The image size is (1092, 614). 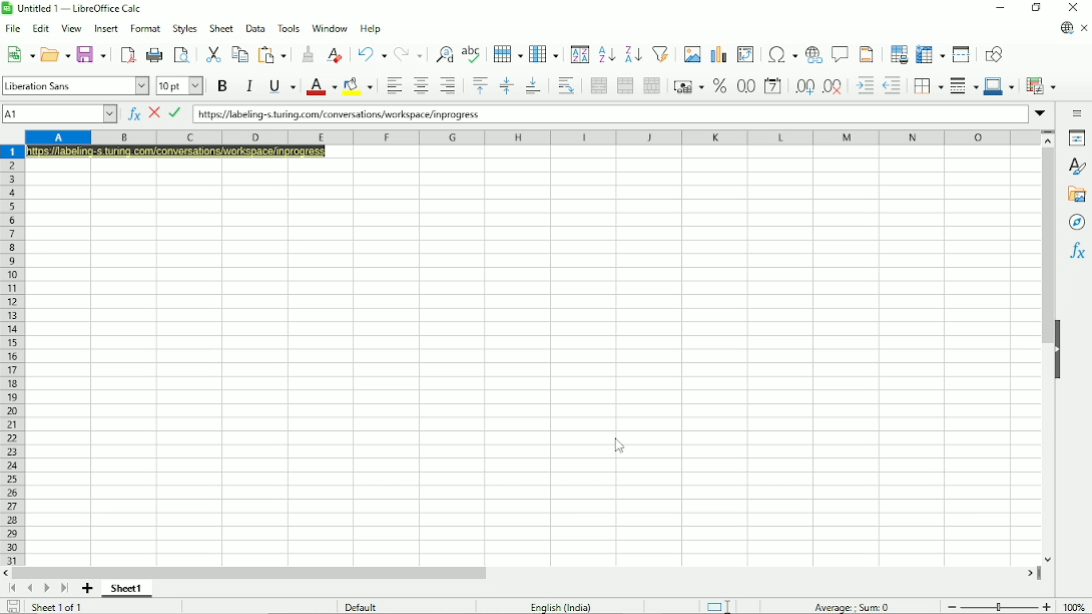 What do you see at coordinates (12, 589) in the screenshot?
I see `Scroll to first sheet` at bounding box center [12, 589].